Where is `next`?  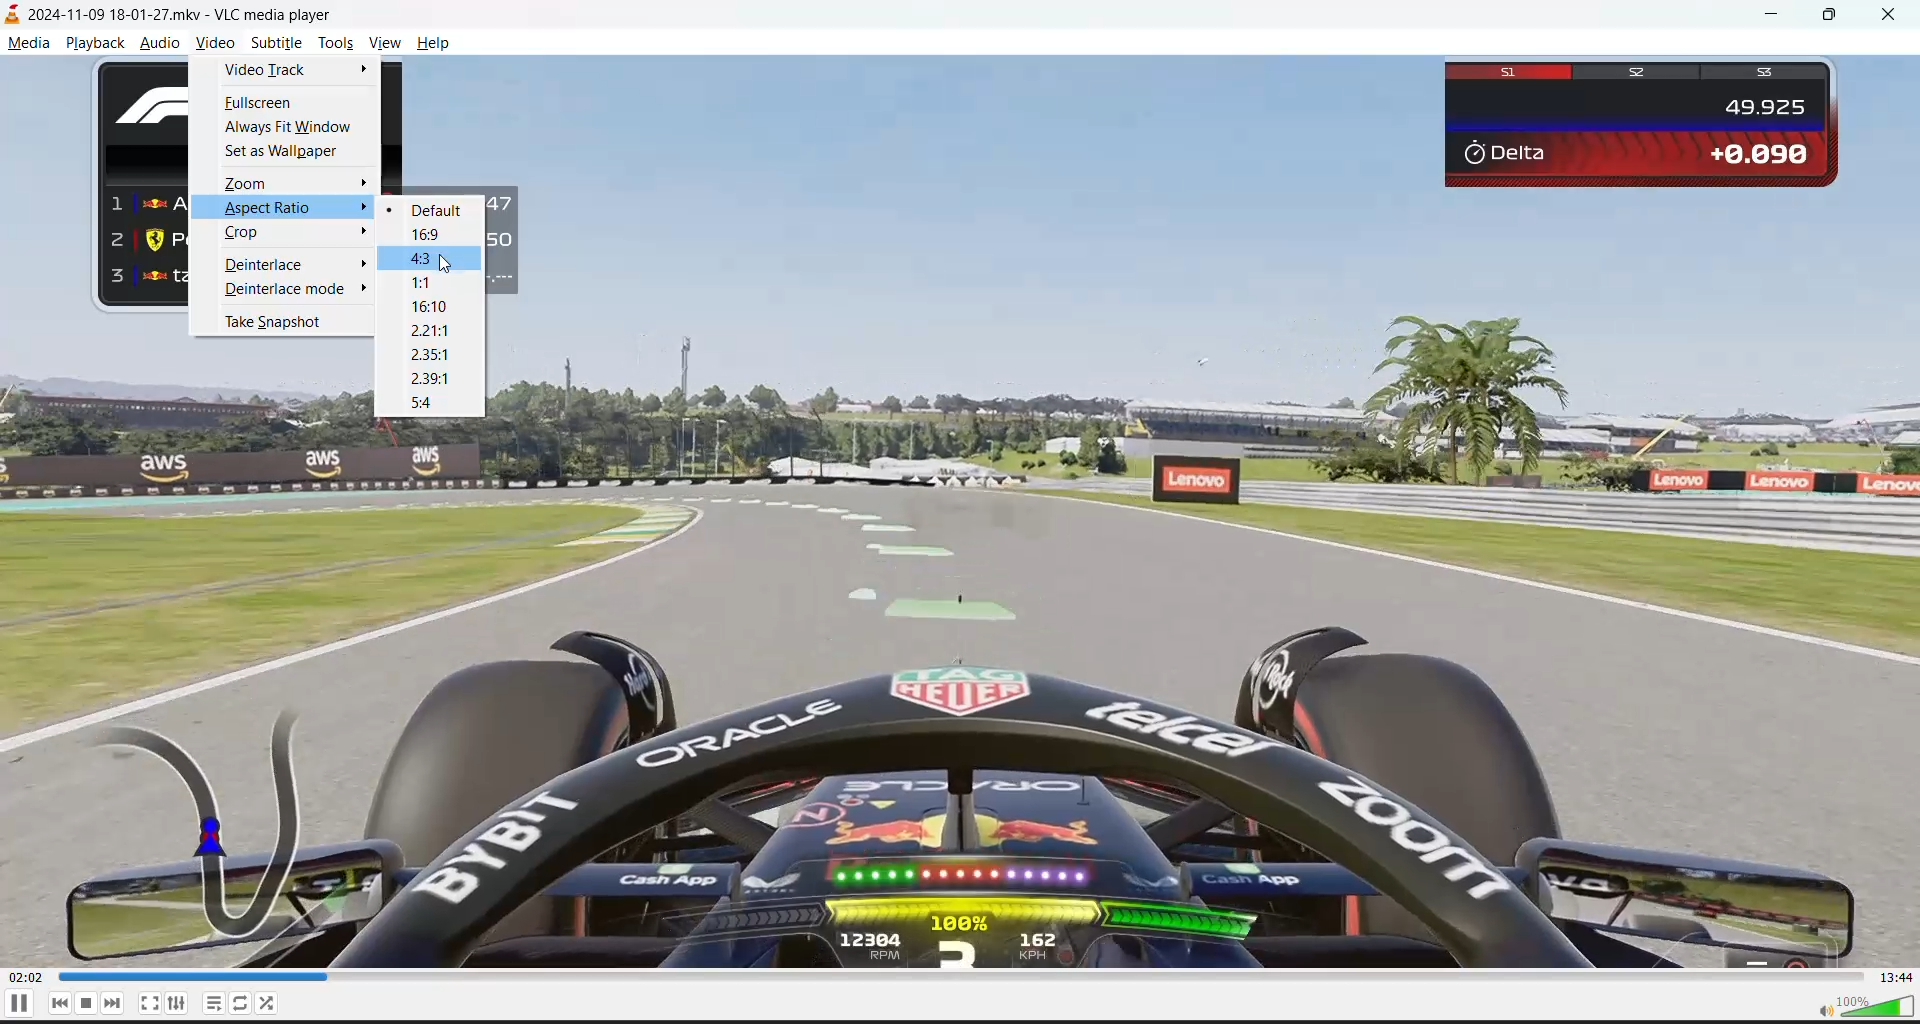 next is located at coordinates (120, 1003).